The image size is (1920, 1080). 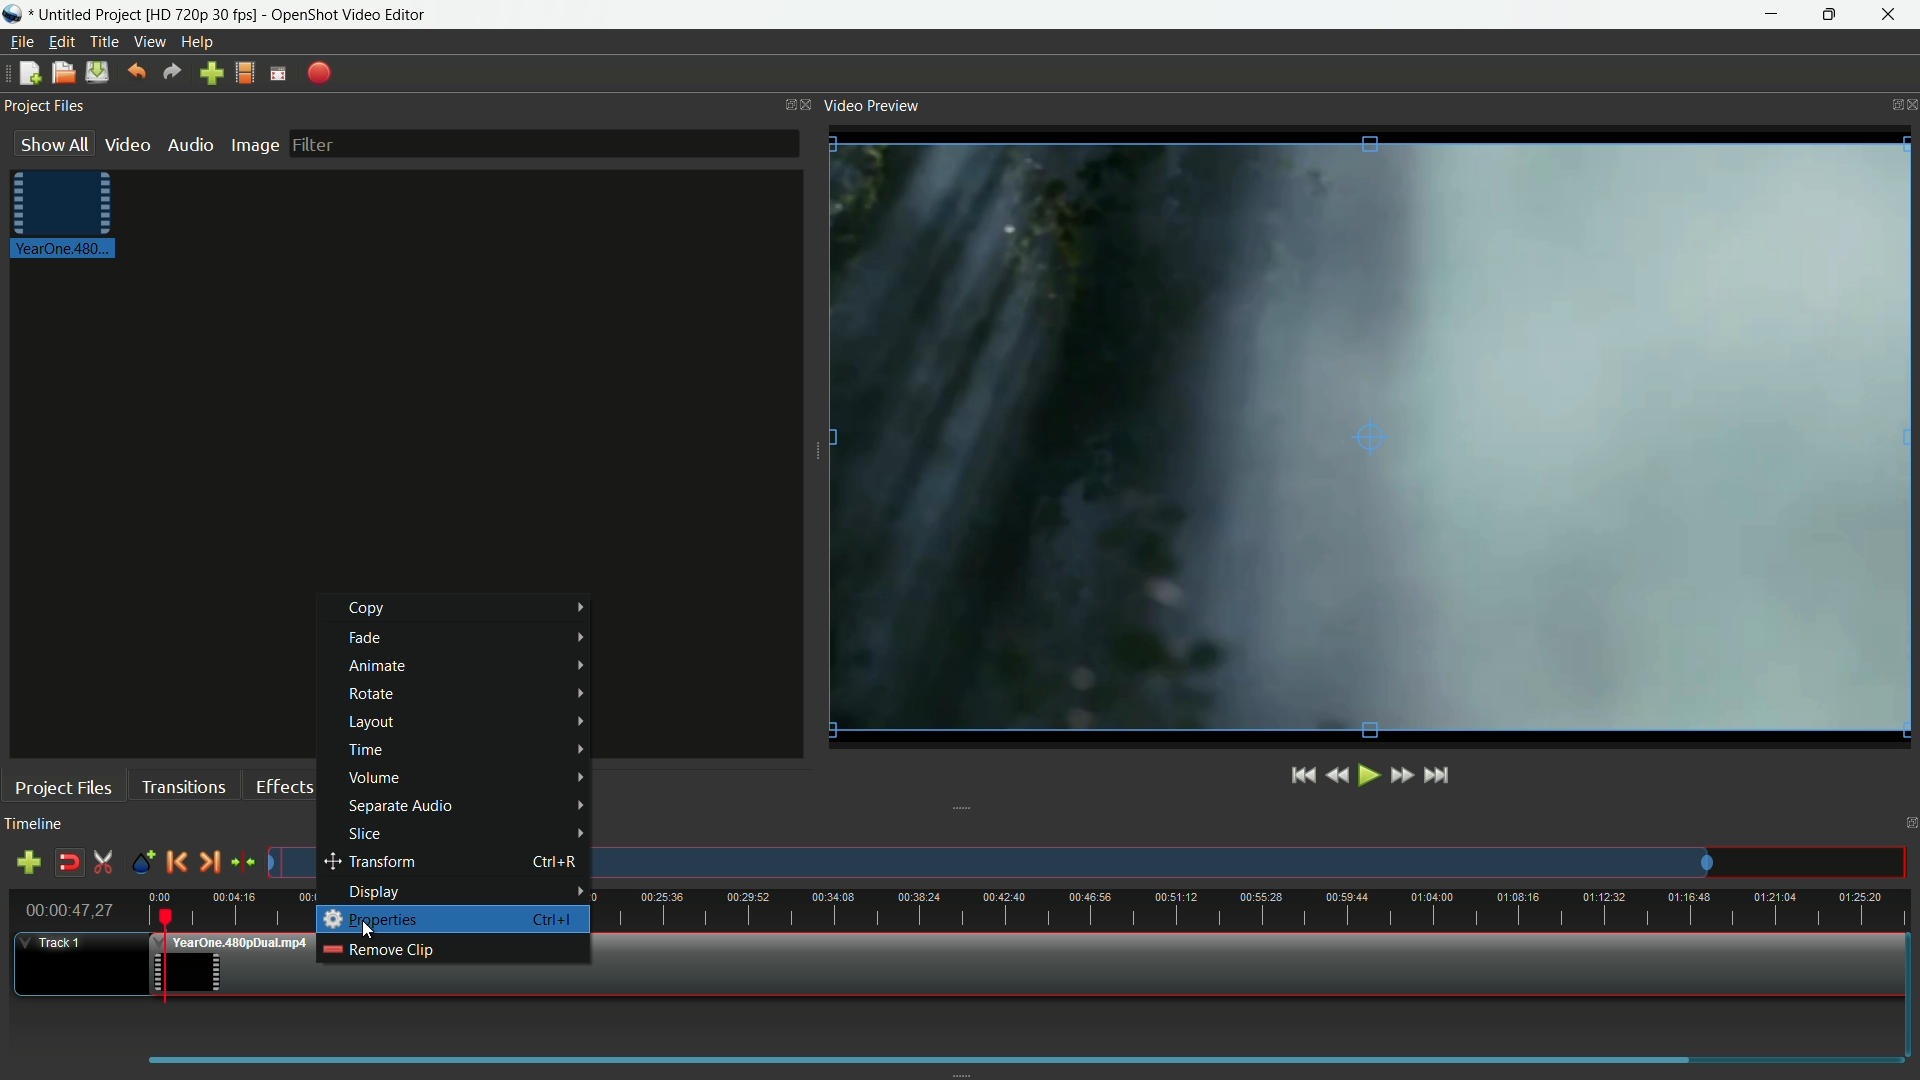 What do you see at coordinates (67, 910) in the screenshot?
I see `current time` at bounding box center [67, 910].